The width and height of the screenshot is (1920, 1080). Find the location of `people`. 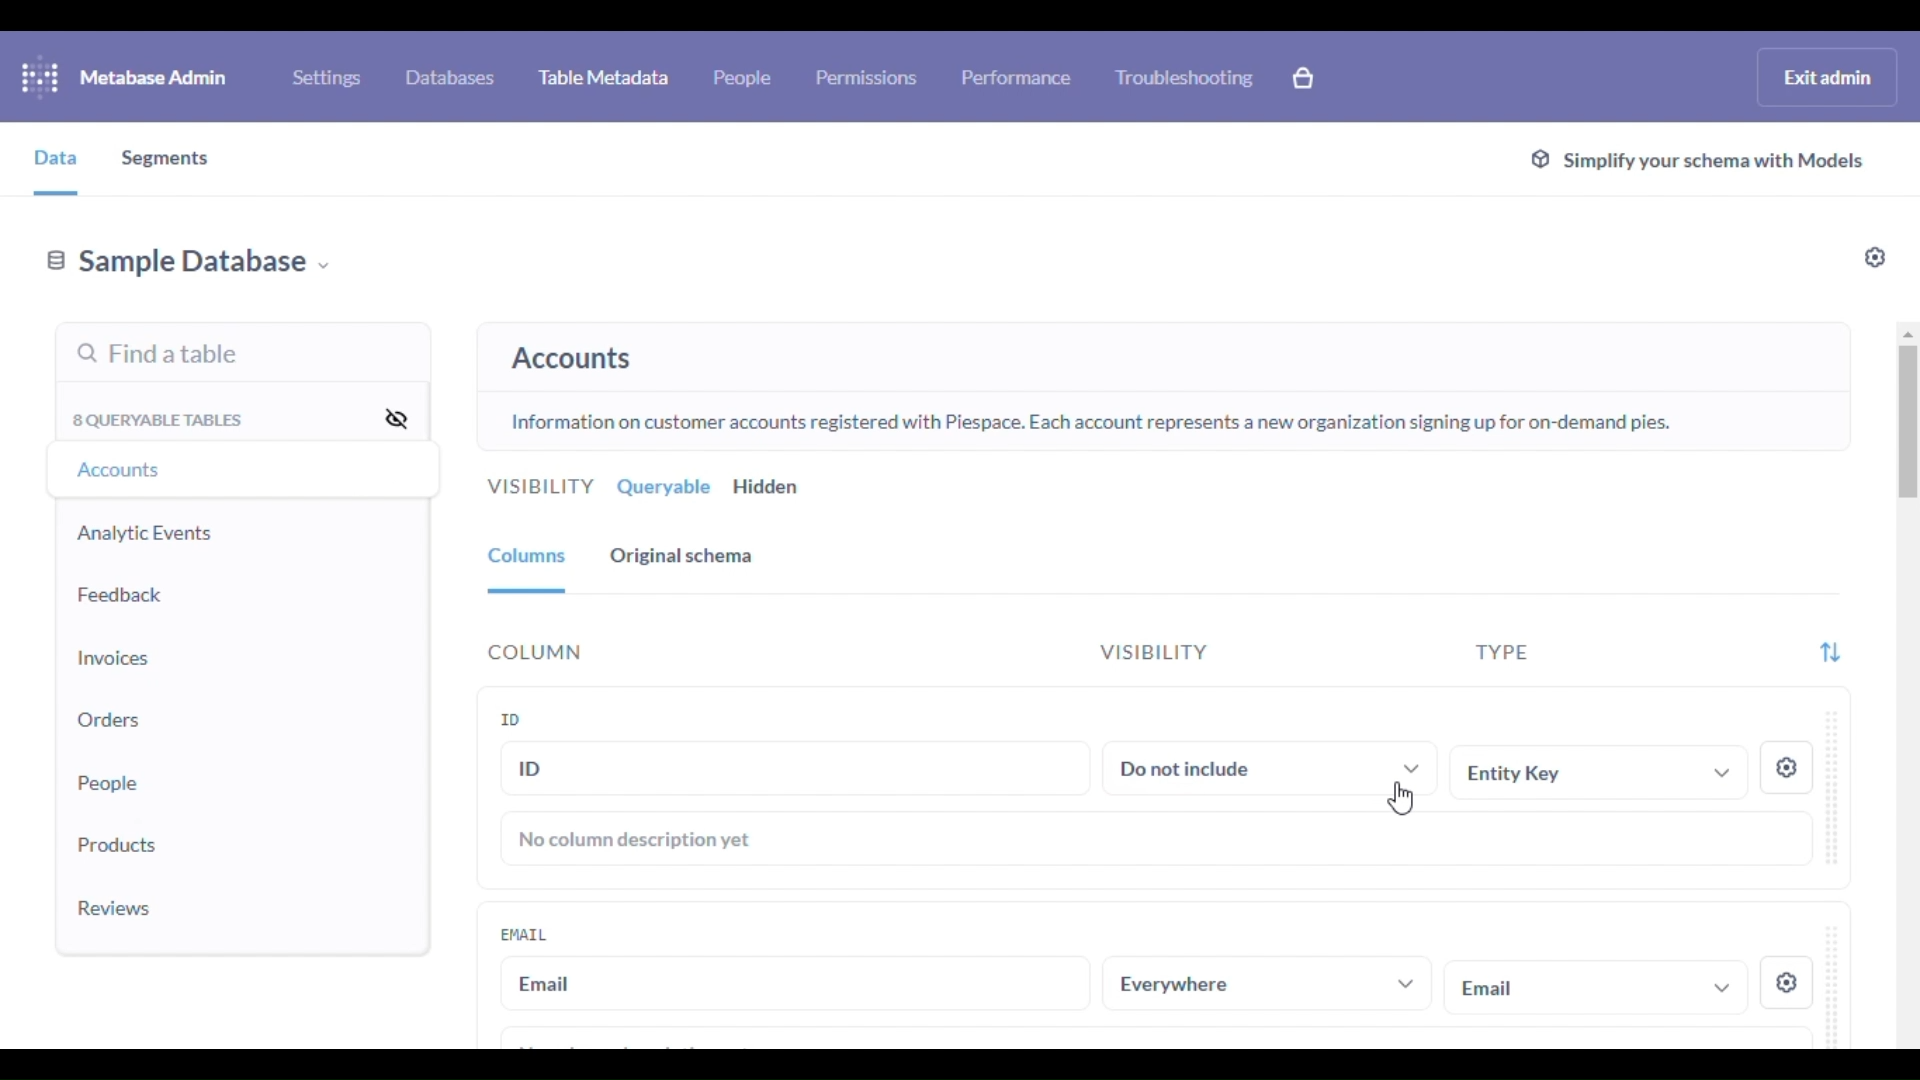

people is located at coordinates (743, 76).